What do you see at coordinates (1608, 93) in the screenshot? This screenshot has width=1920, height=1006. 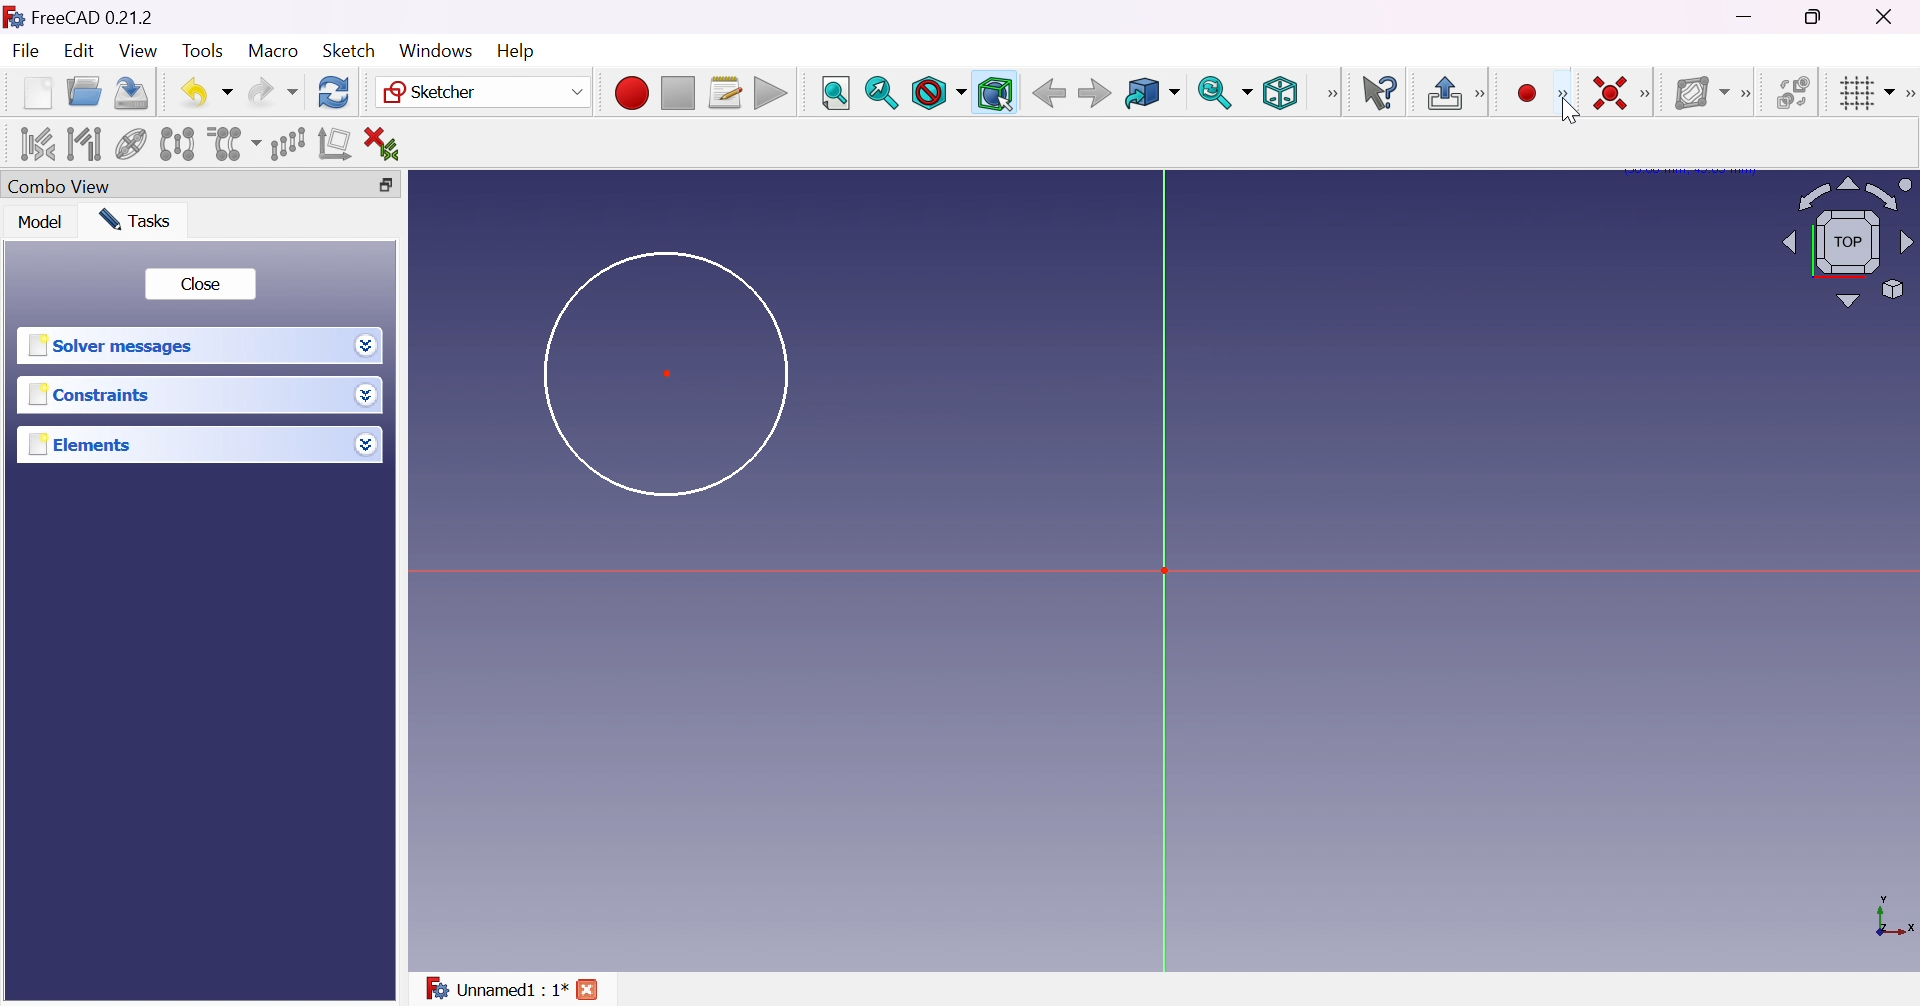 I see `Constrain coincident` at bounding box center [1608, 93].